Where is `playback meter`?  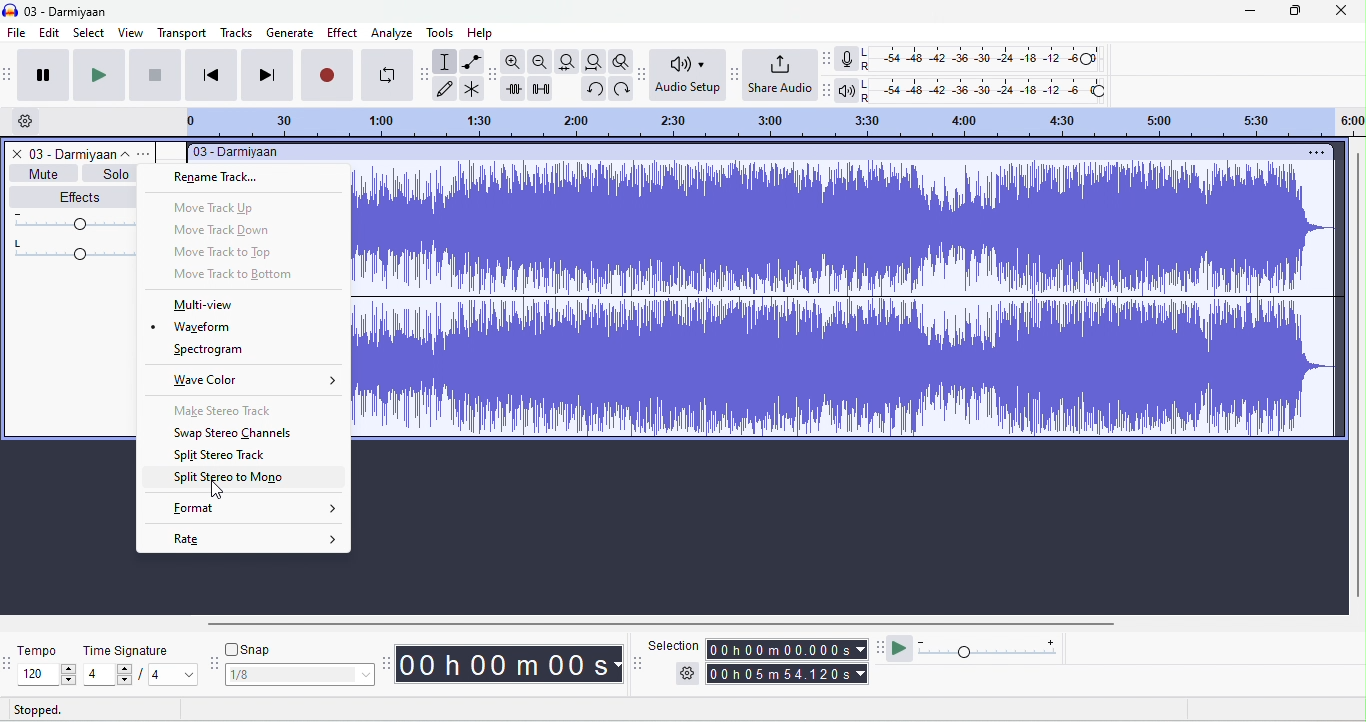
playback meter is located at coordinates (846, 90).